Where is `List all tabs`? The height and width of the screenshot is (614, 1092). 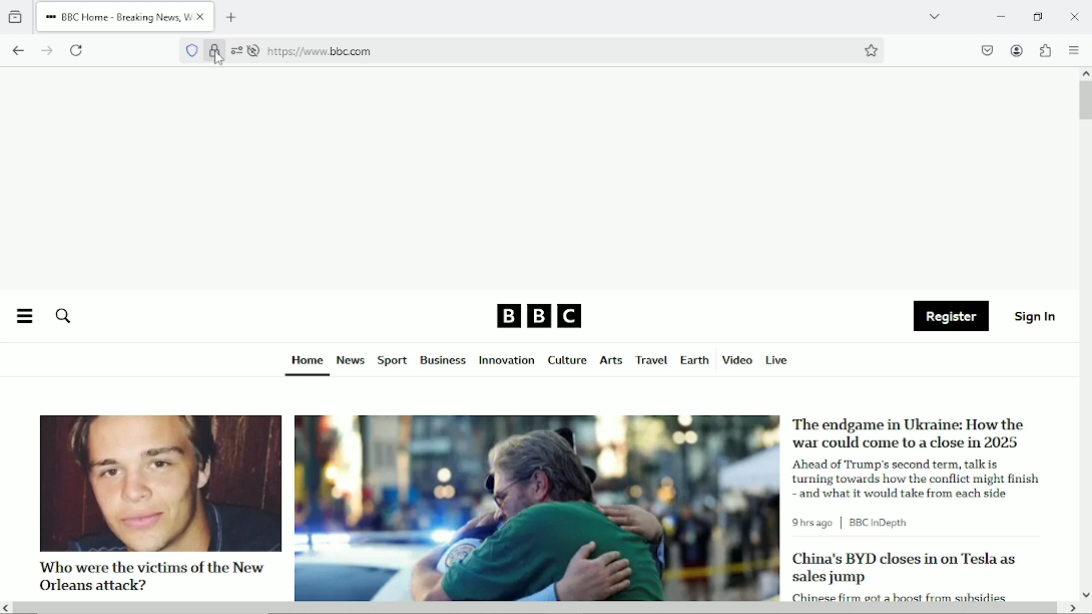
List all tabs is located at coordinates (932, 16).